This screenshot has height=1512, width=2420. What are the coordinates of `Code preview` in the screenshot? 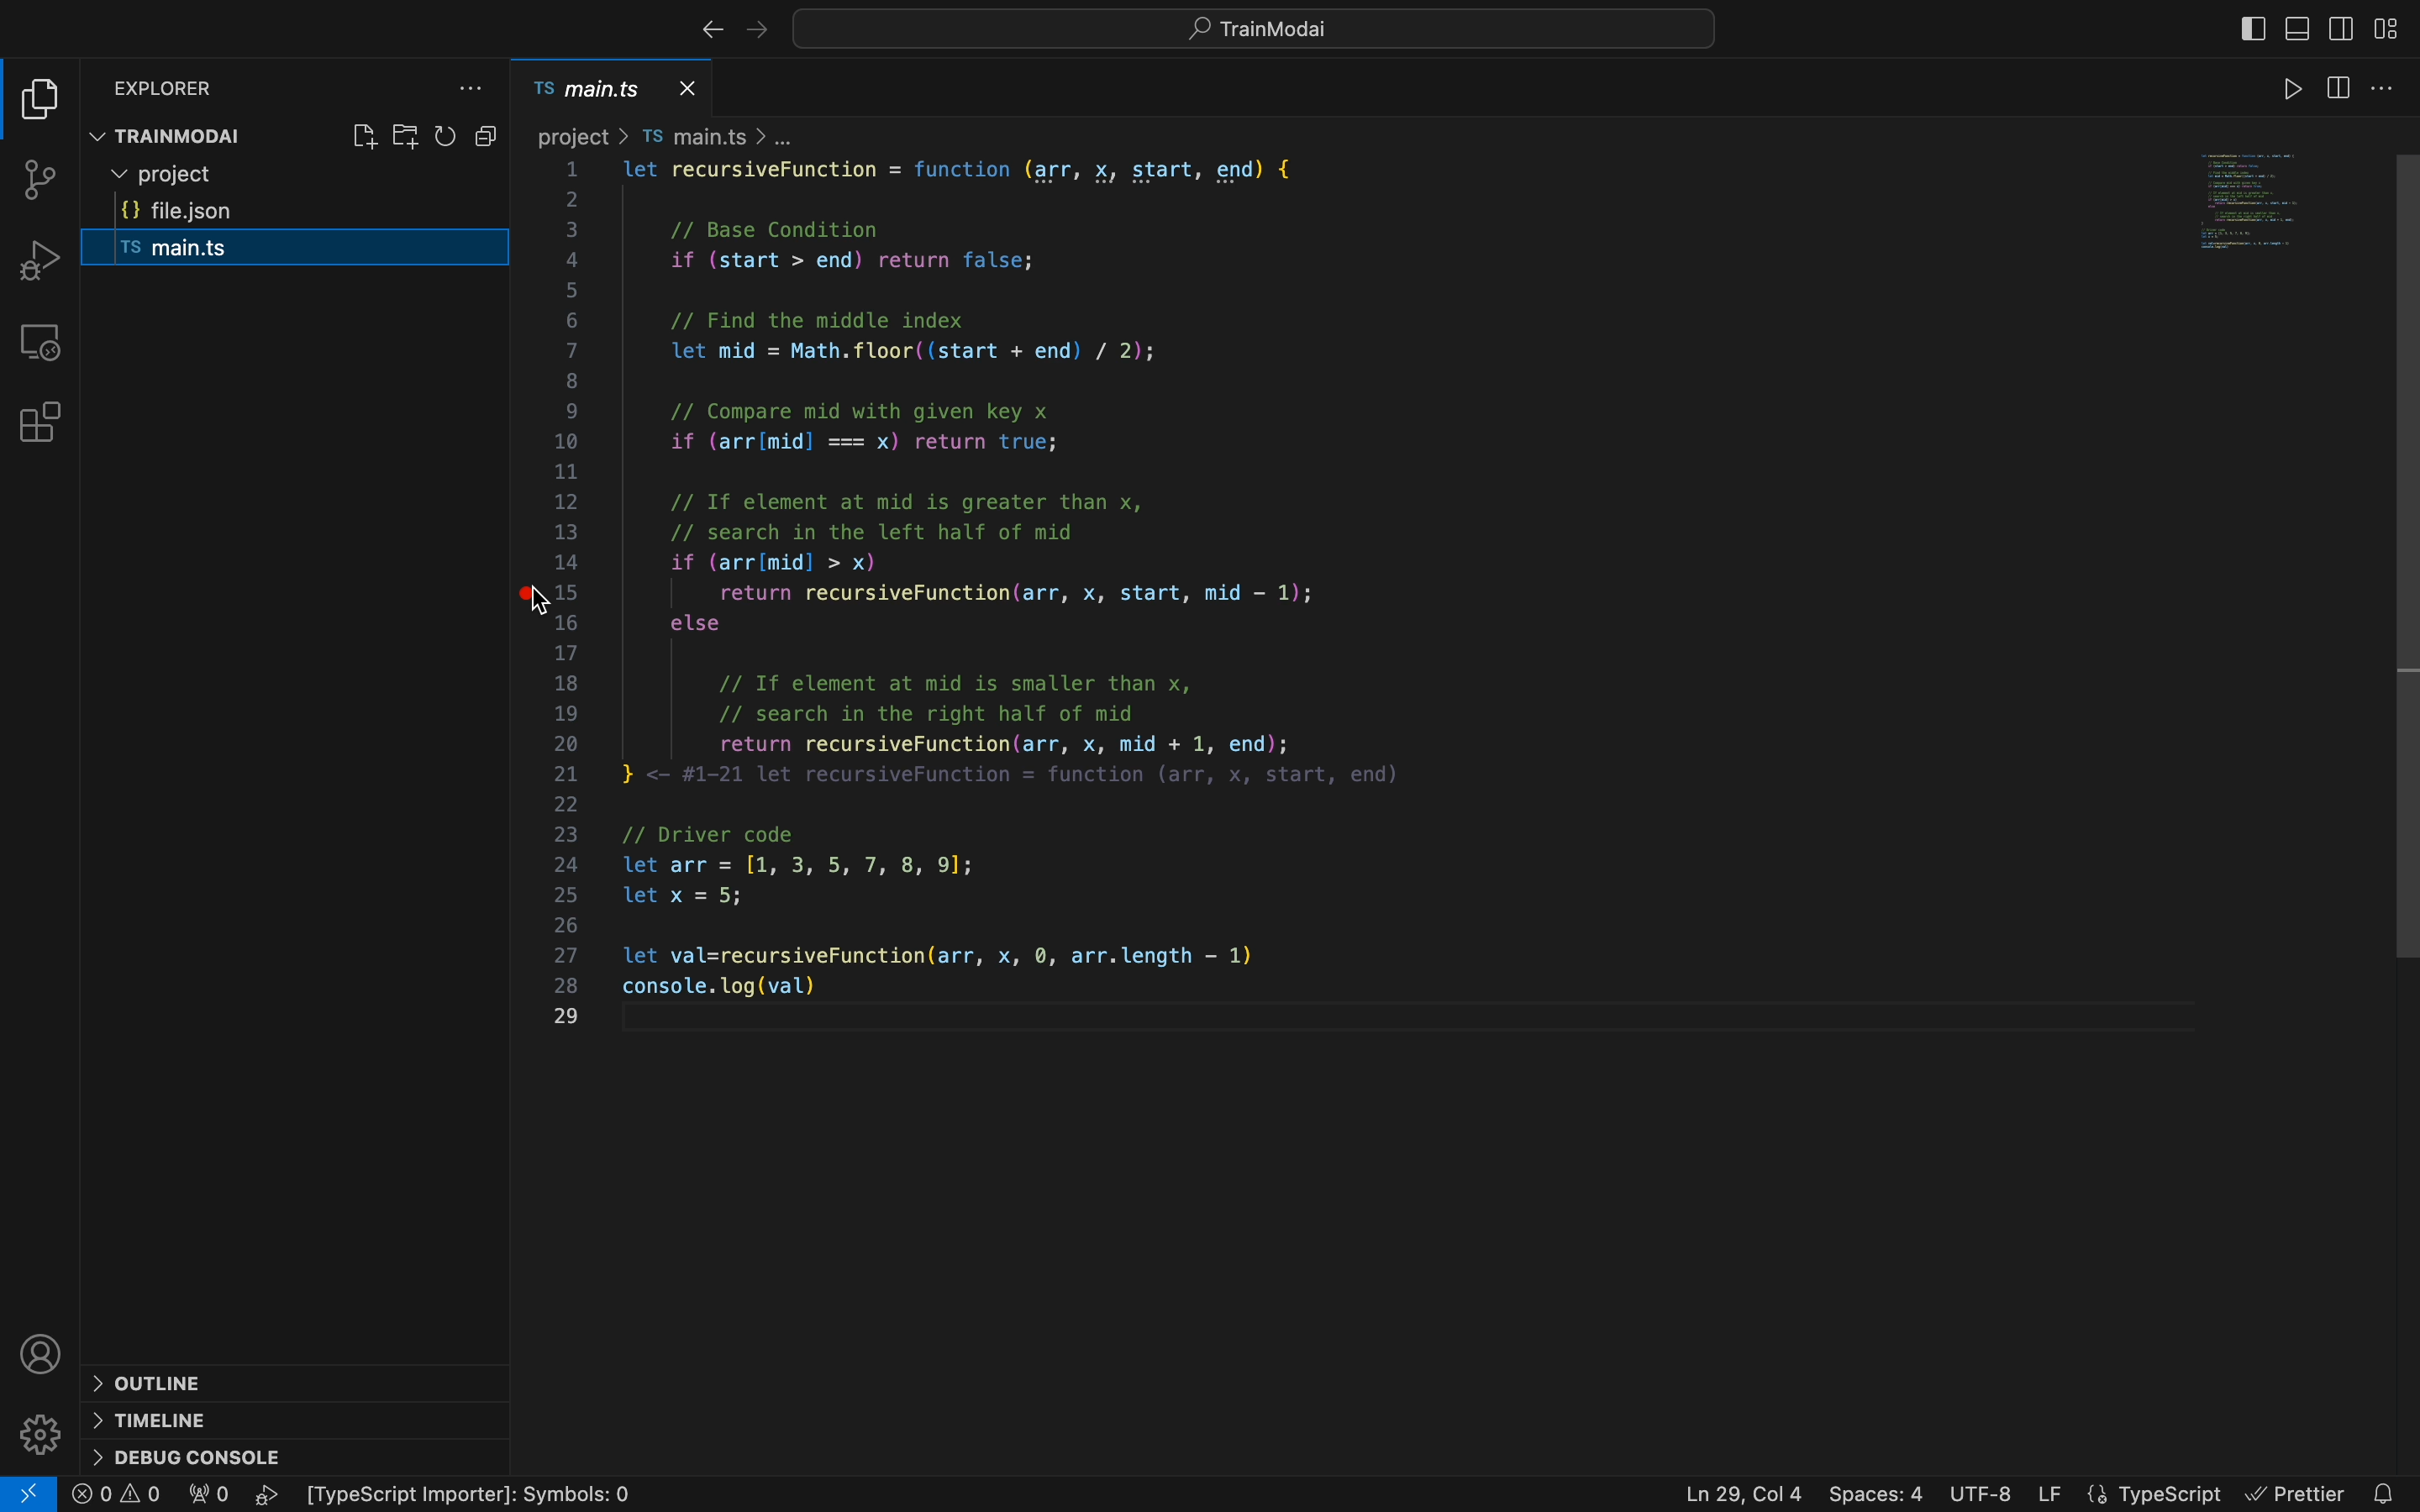 It's located at (2254, 202).